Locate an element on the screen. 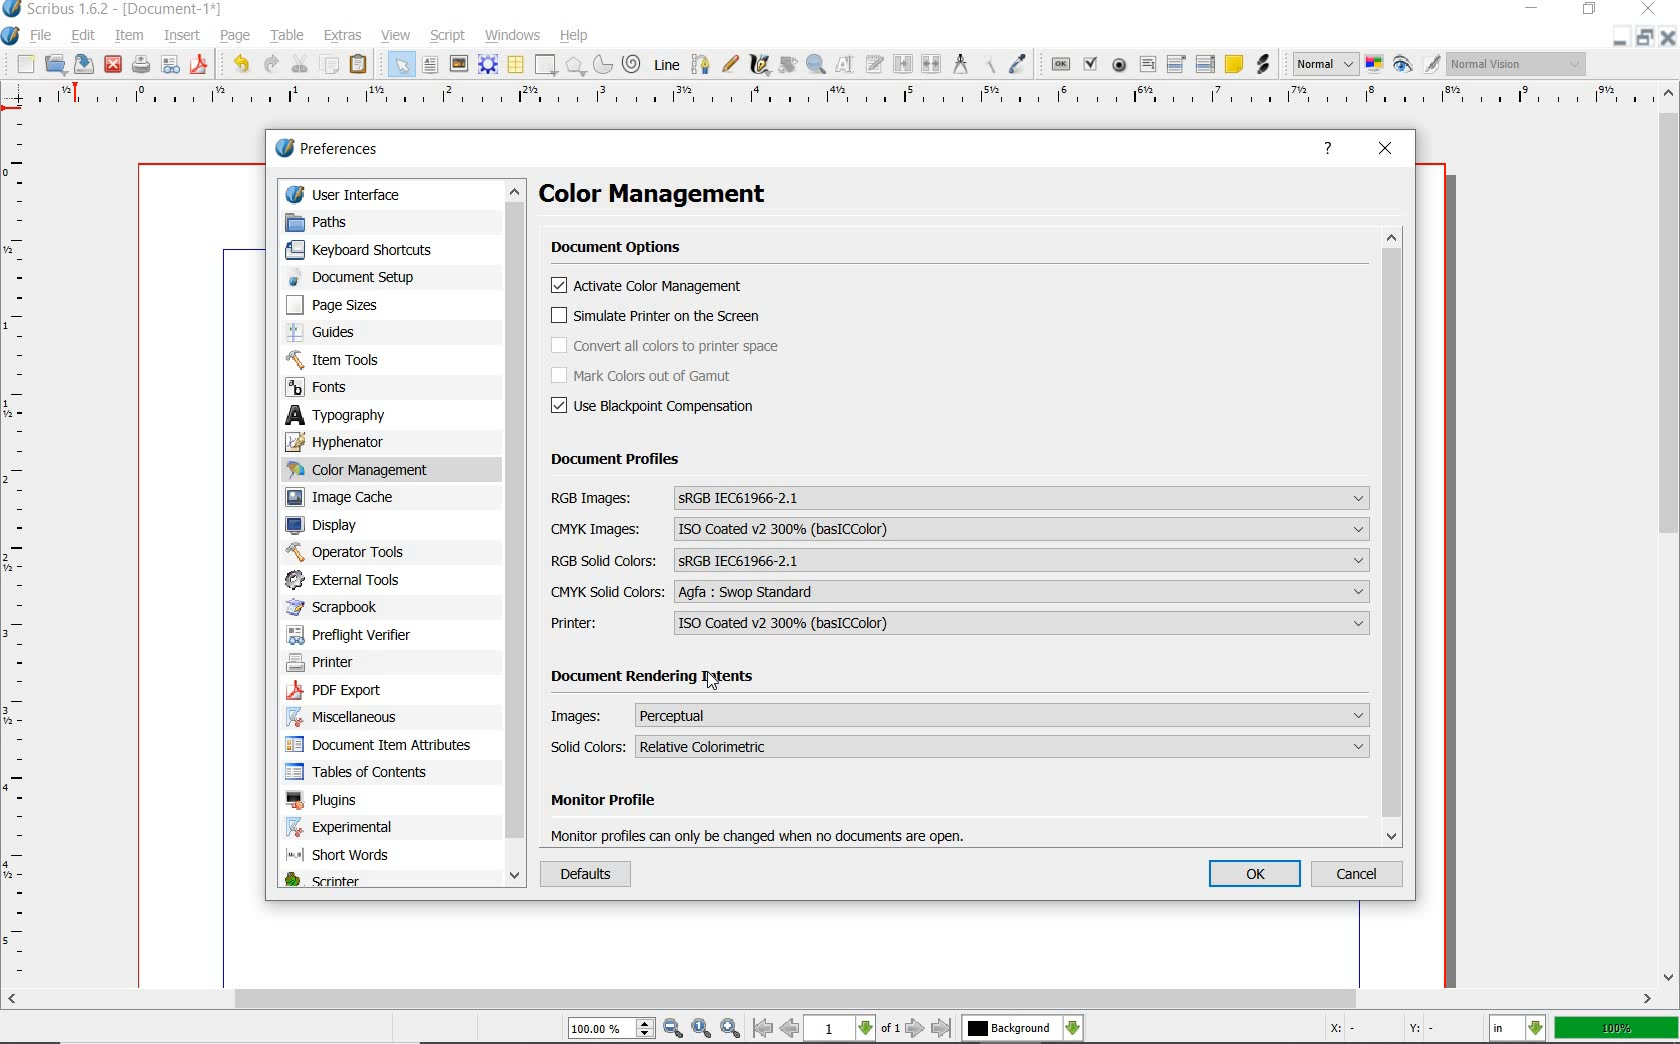  solid colors is located at coordinates (962, 746).